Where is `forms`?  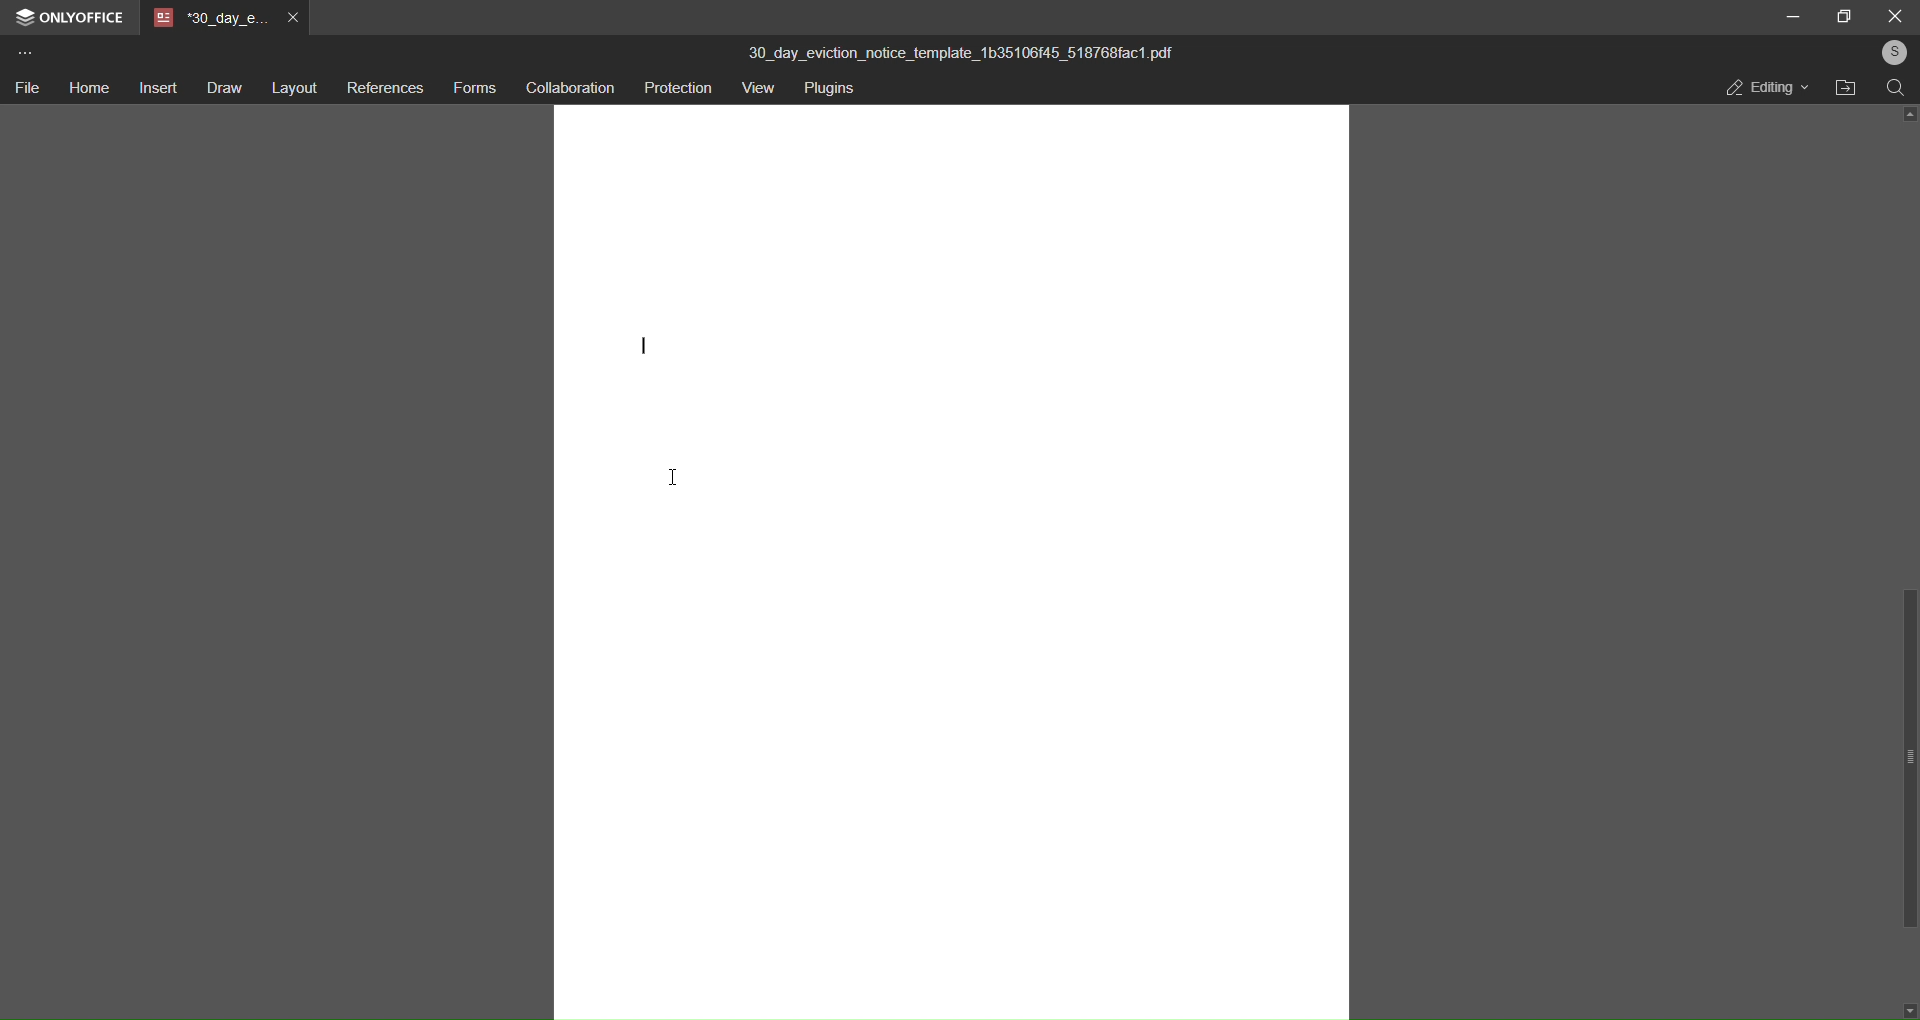
forms is located at coordinates (473, 90).